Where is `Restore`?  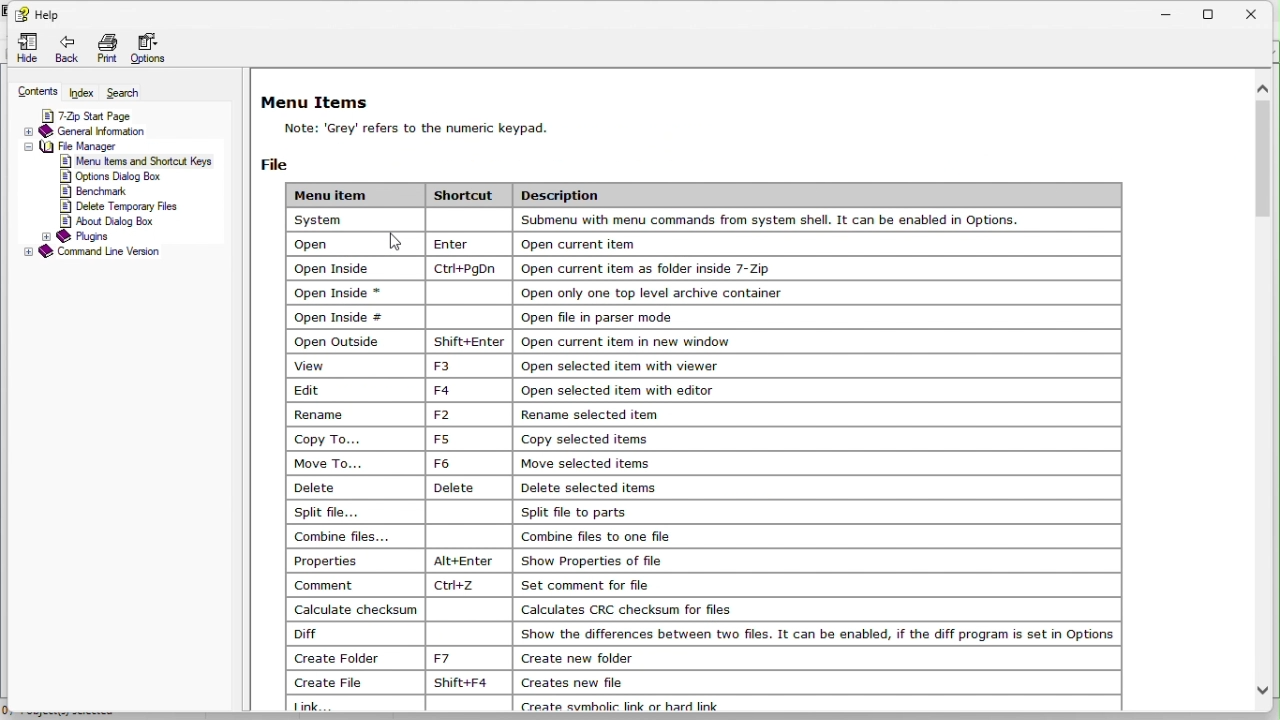
Restore is located at coordinates (1215, 12).